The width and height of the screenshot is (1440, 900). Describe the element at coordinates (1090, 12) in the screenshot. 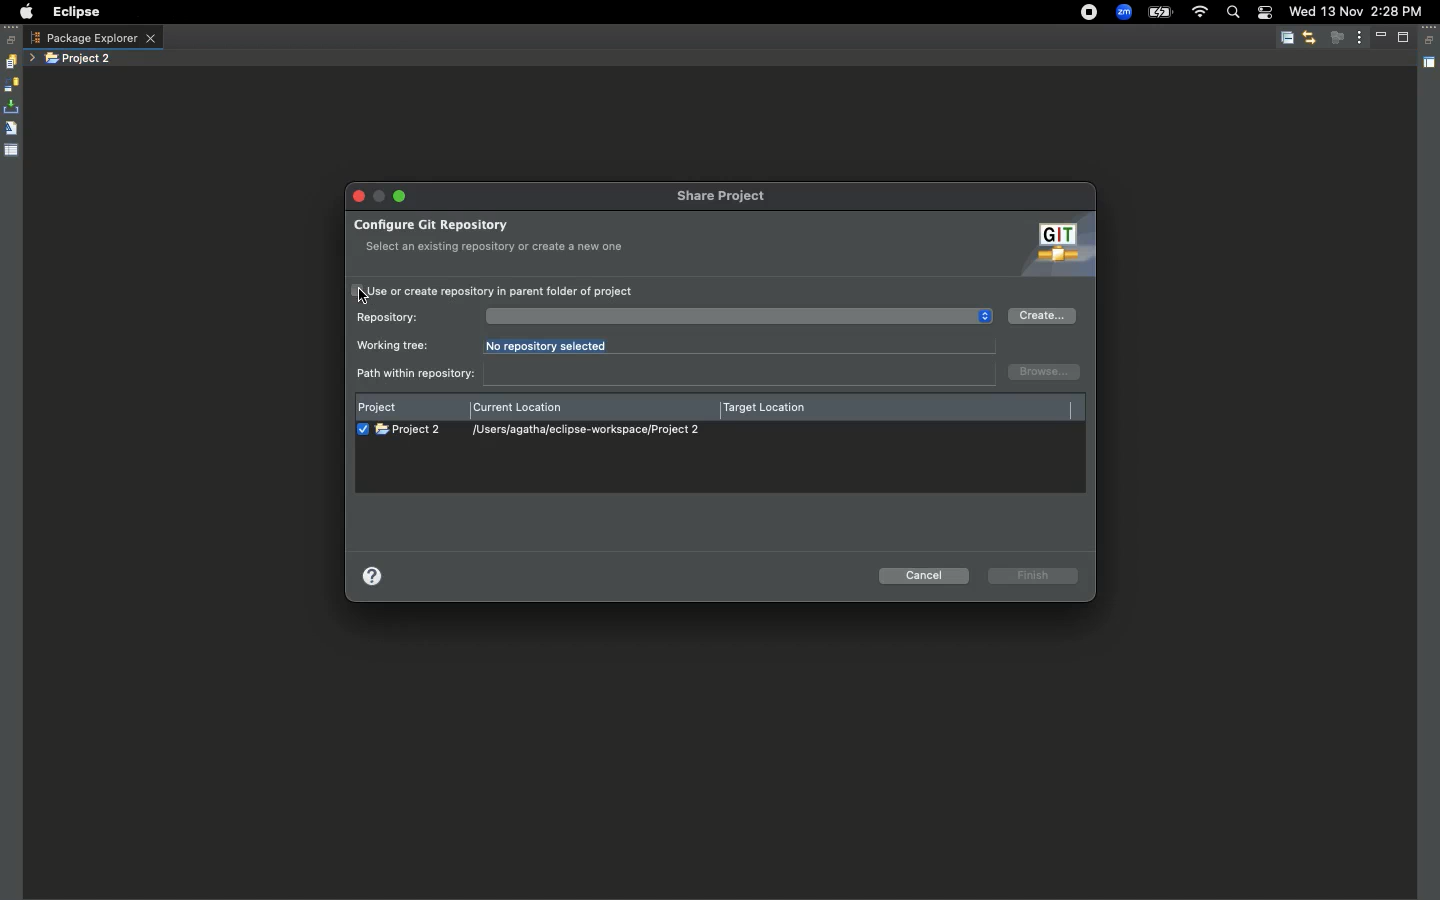

I see `Recording` at that location.